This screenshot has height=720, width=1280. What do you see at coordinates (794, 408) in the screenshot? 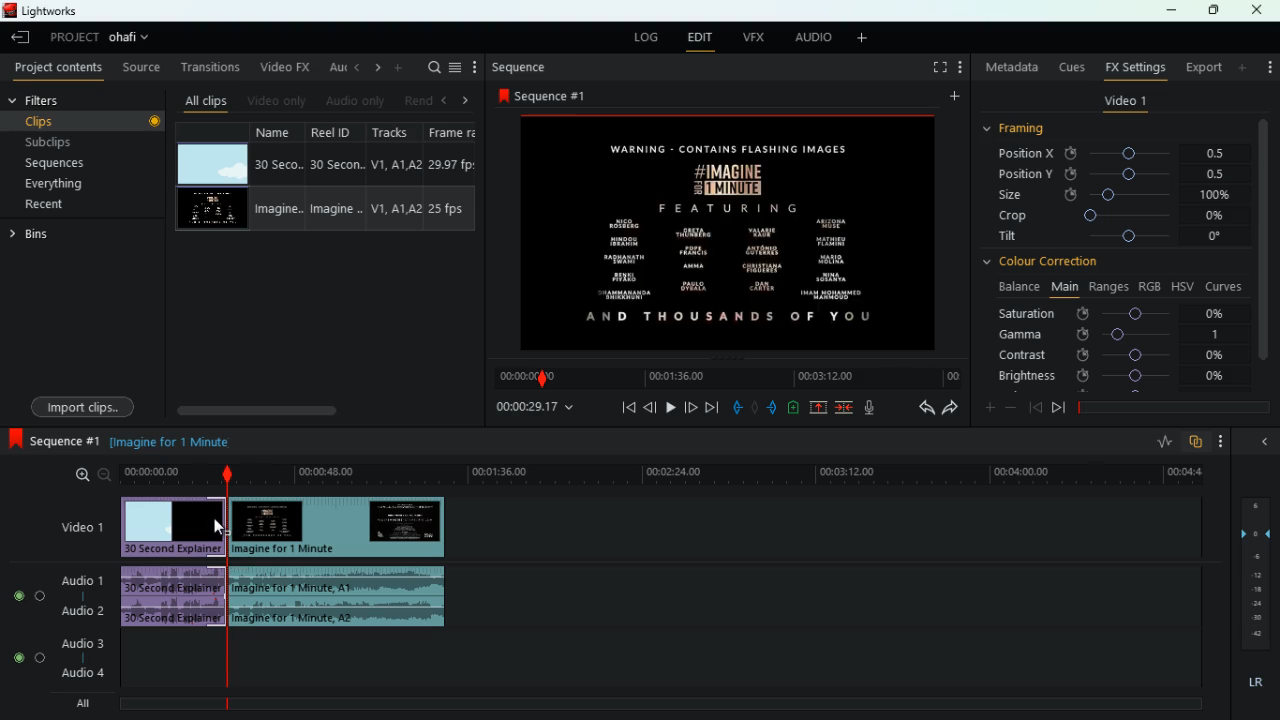
I see `charge` at bounding box center [794, 408].